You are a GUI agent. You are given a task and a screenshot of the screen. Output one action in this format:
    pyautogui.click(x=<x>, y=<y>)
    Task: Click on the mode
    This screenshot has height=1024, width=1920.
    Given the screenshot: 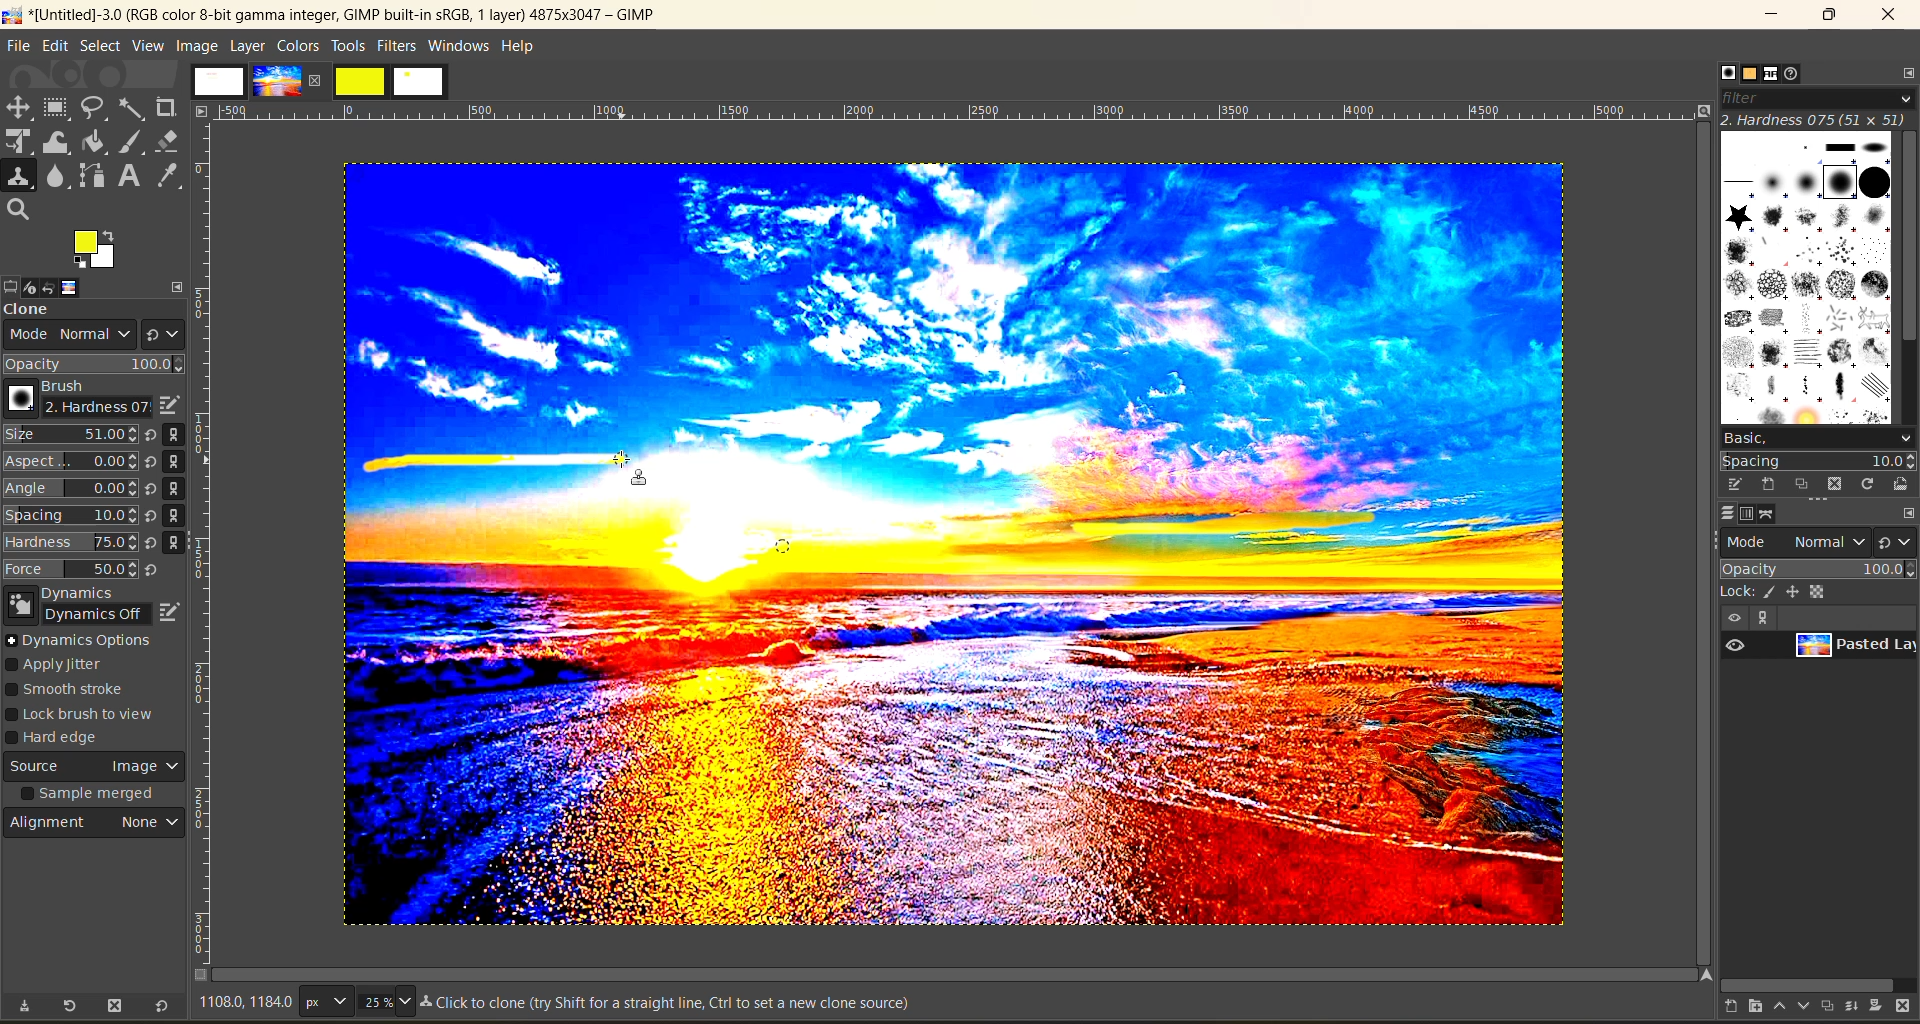 What is the action you would take?
    pyautogui.click(x=1797, y=540)
    